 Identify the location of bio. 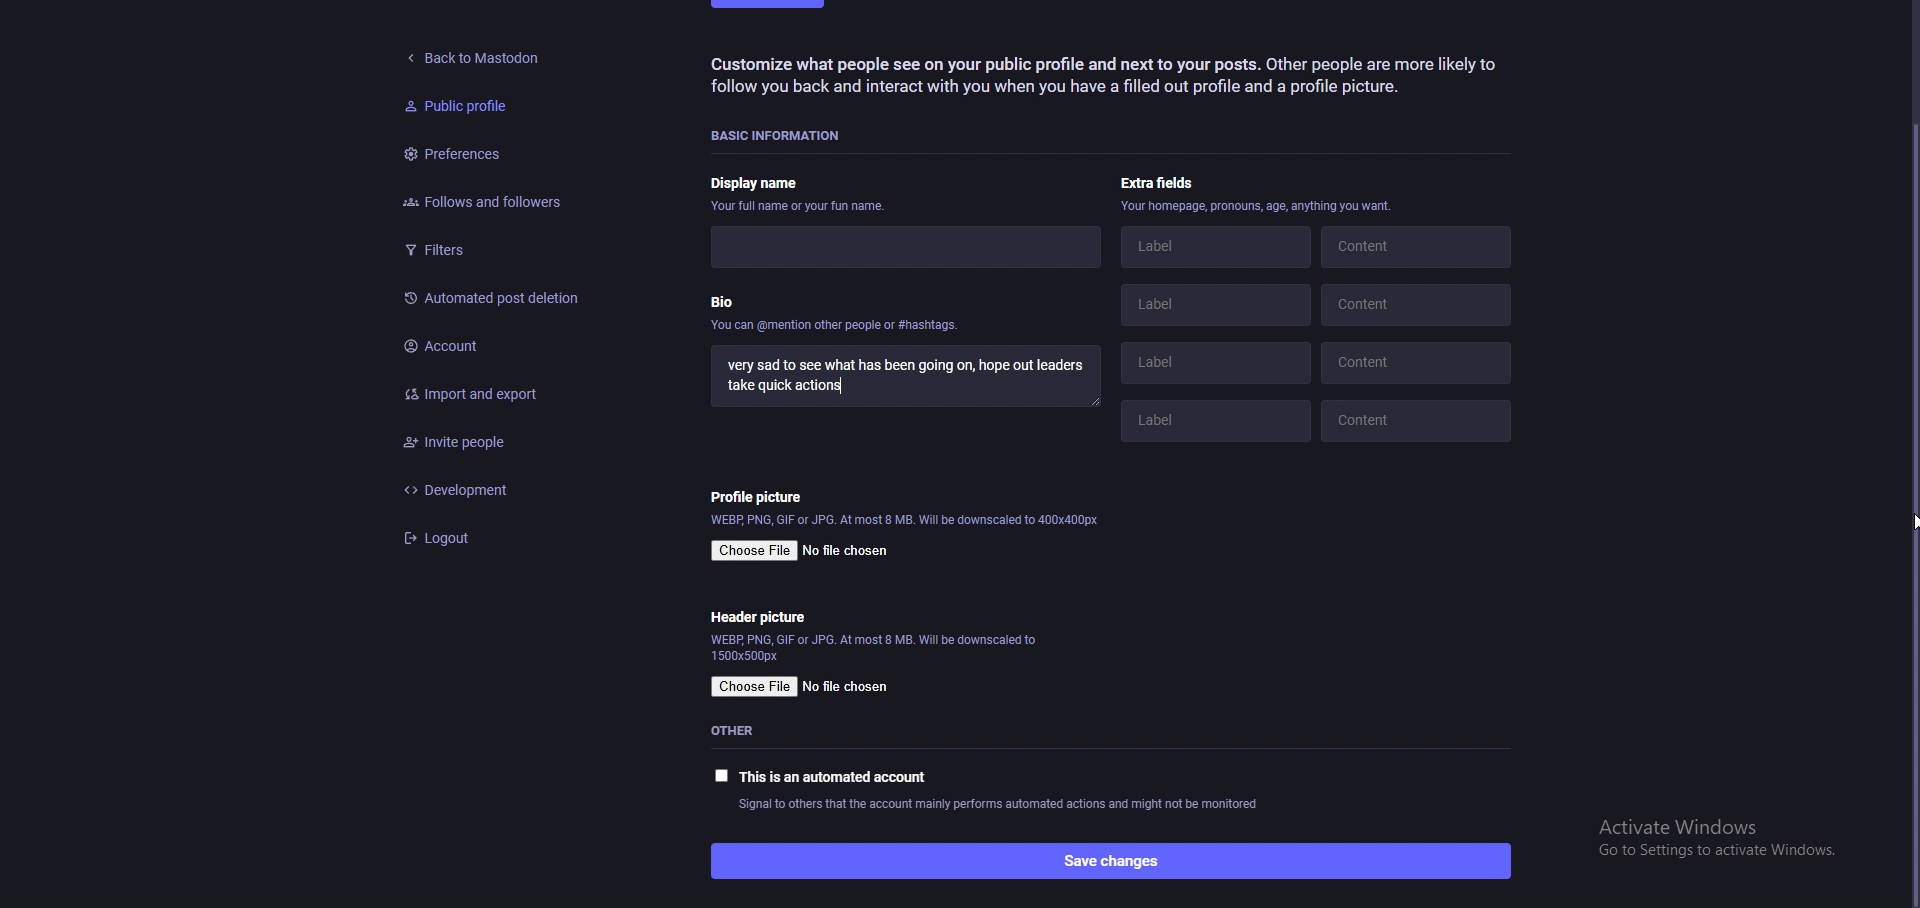
(907, 379).